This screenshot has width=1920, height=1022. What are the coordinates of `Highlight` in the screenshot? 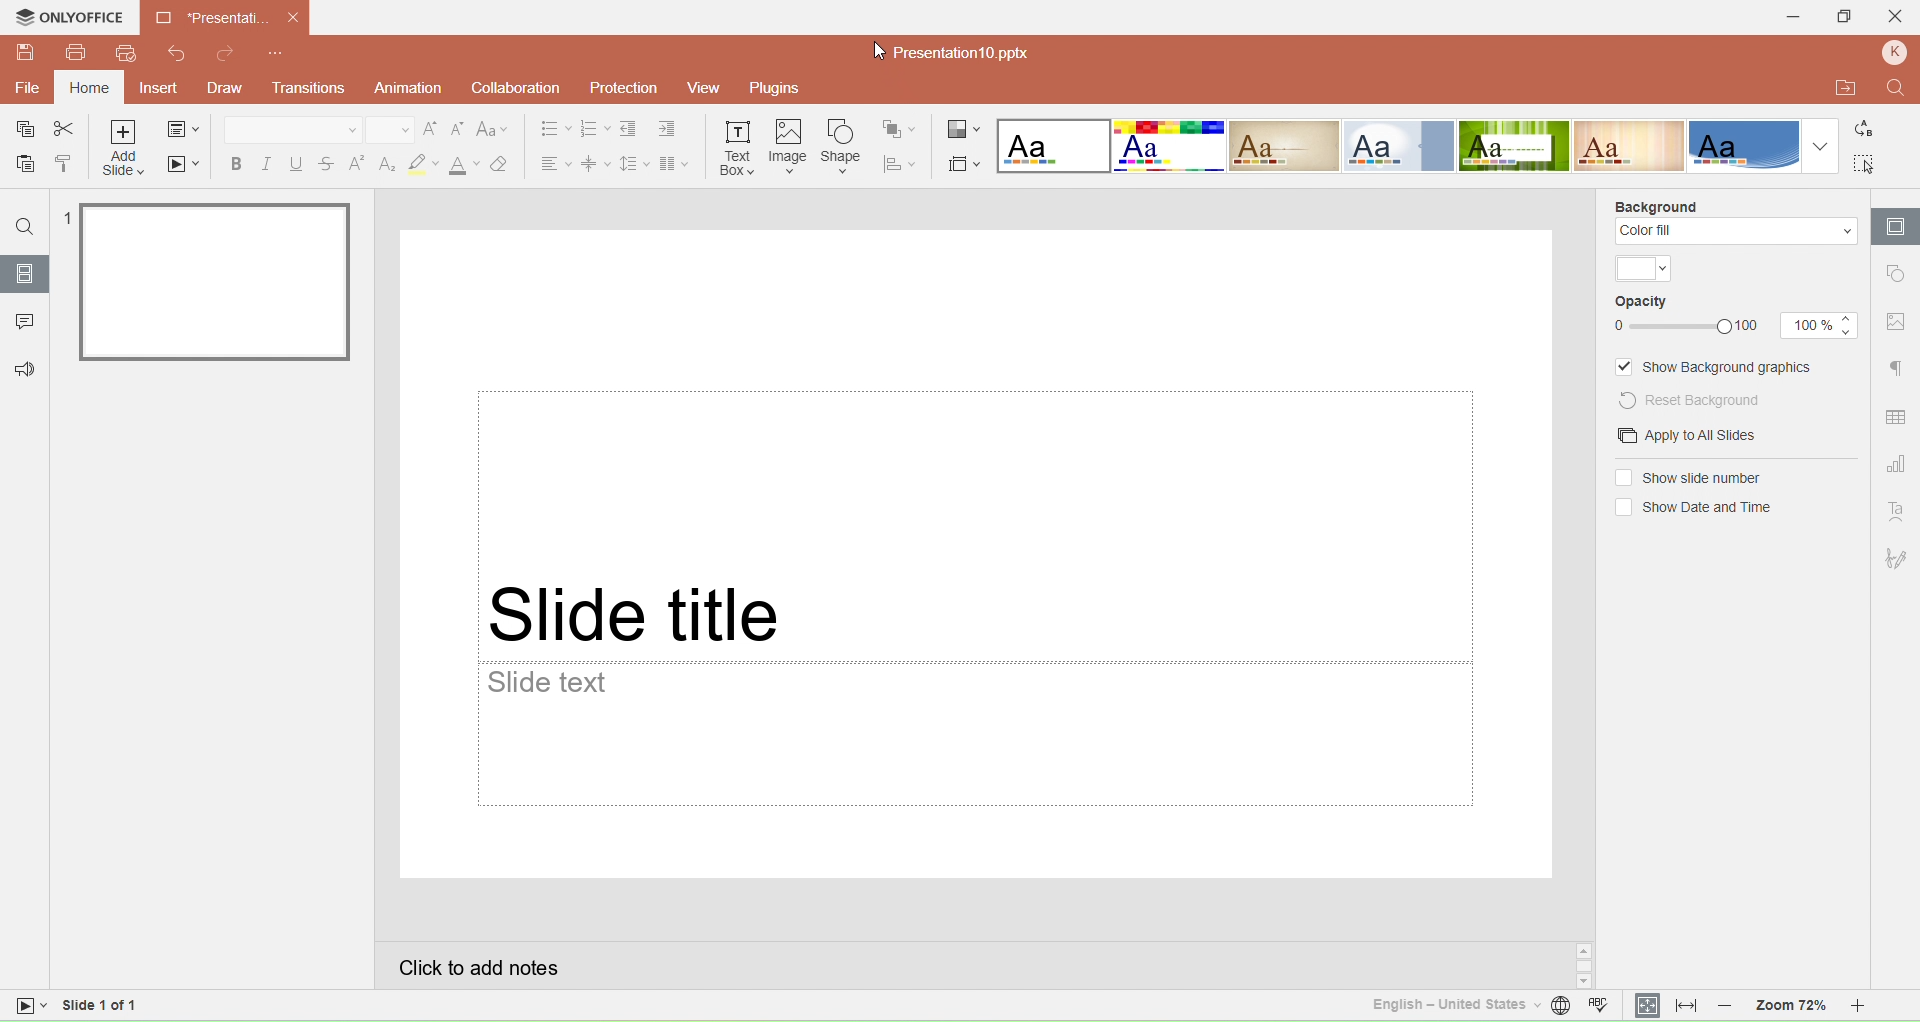 It's located at (422, 164).